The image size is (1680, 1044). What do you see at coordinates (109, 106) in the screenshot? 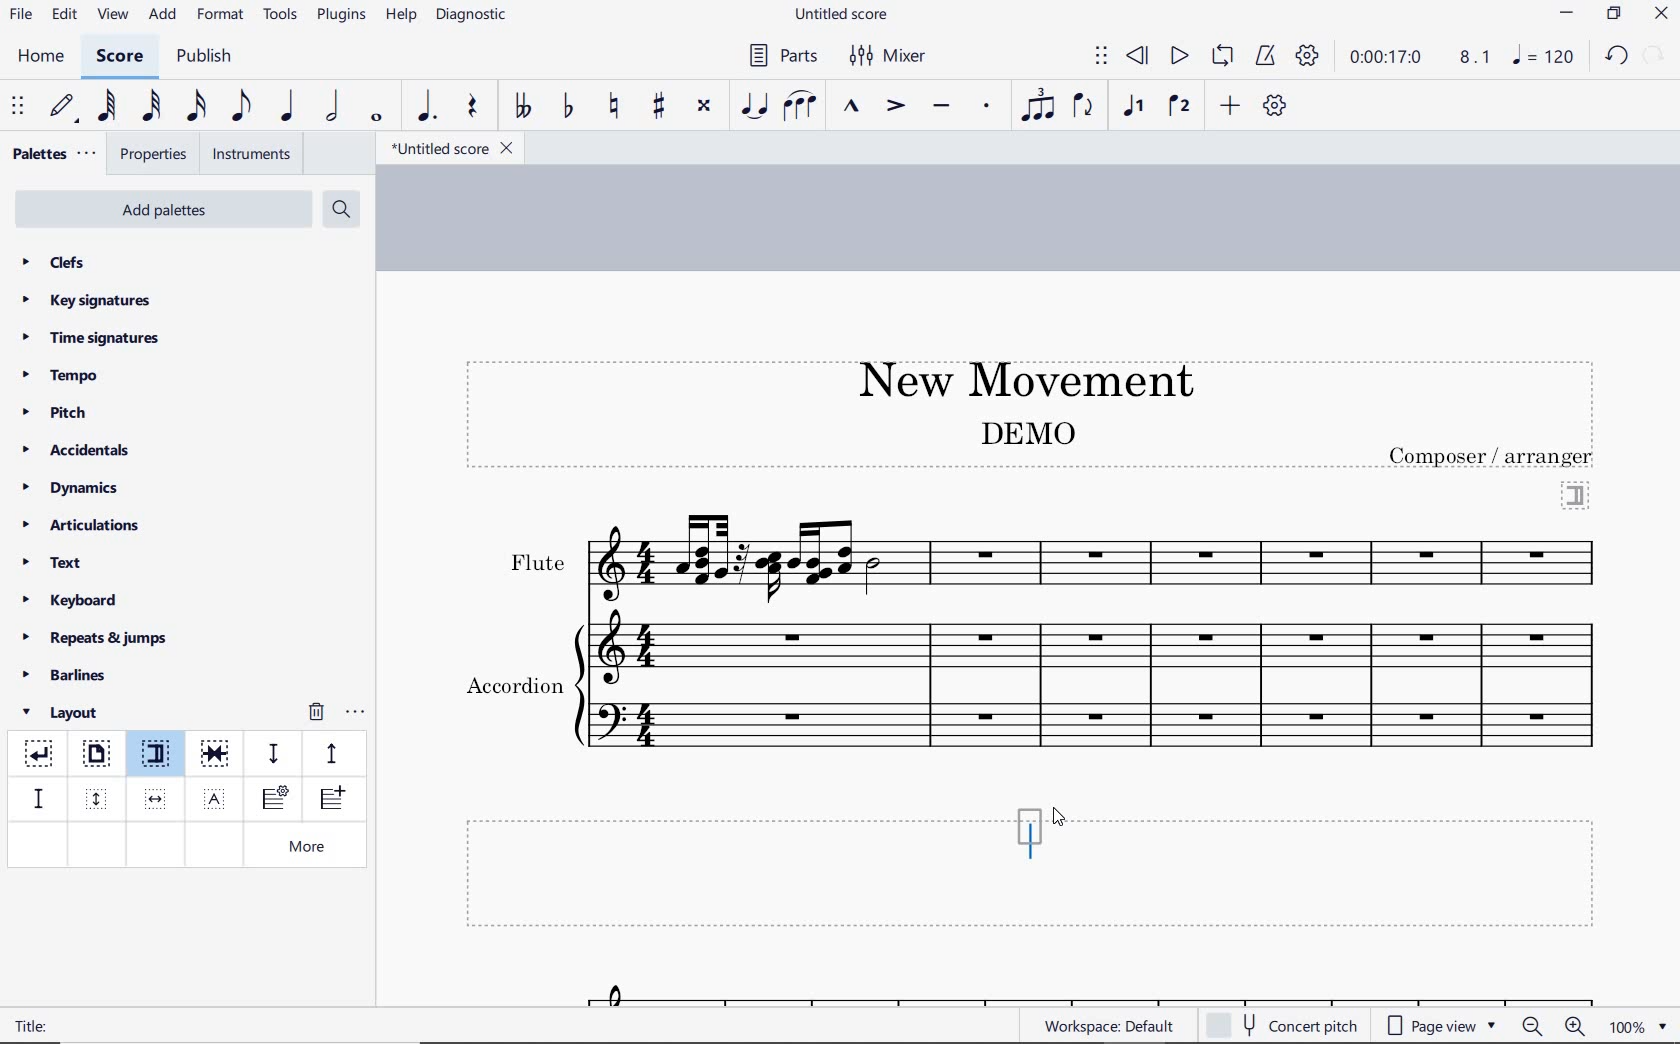
I see `64th note` at bounding box center [109, 106].